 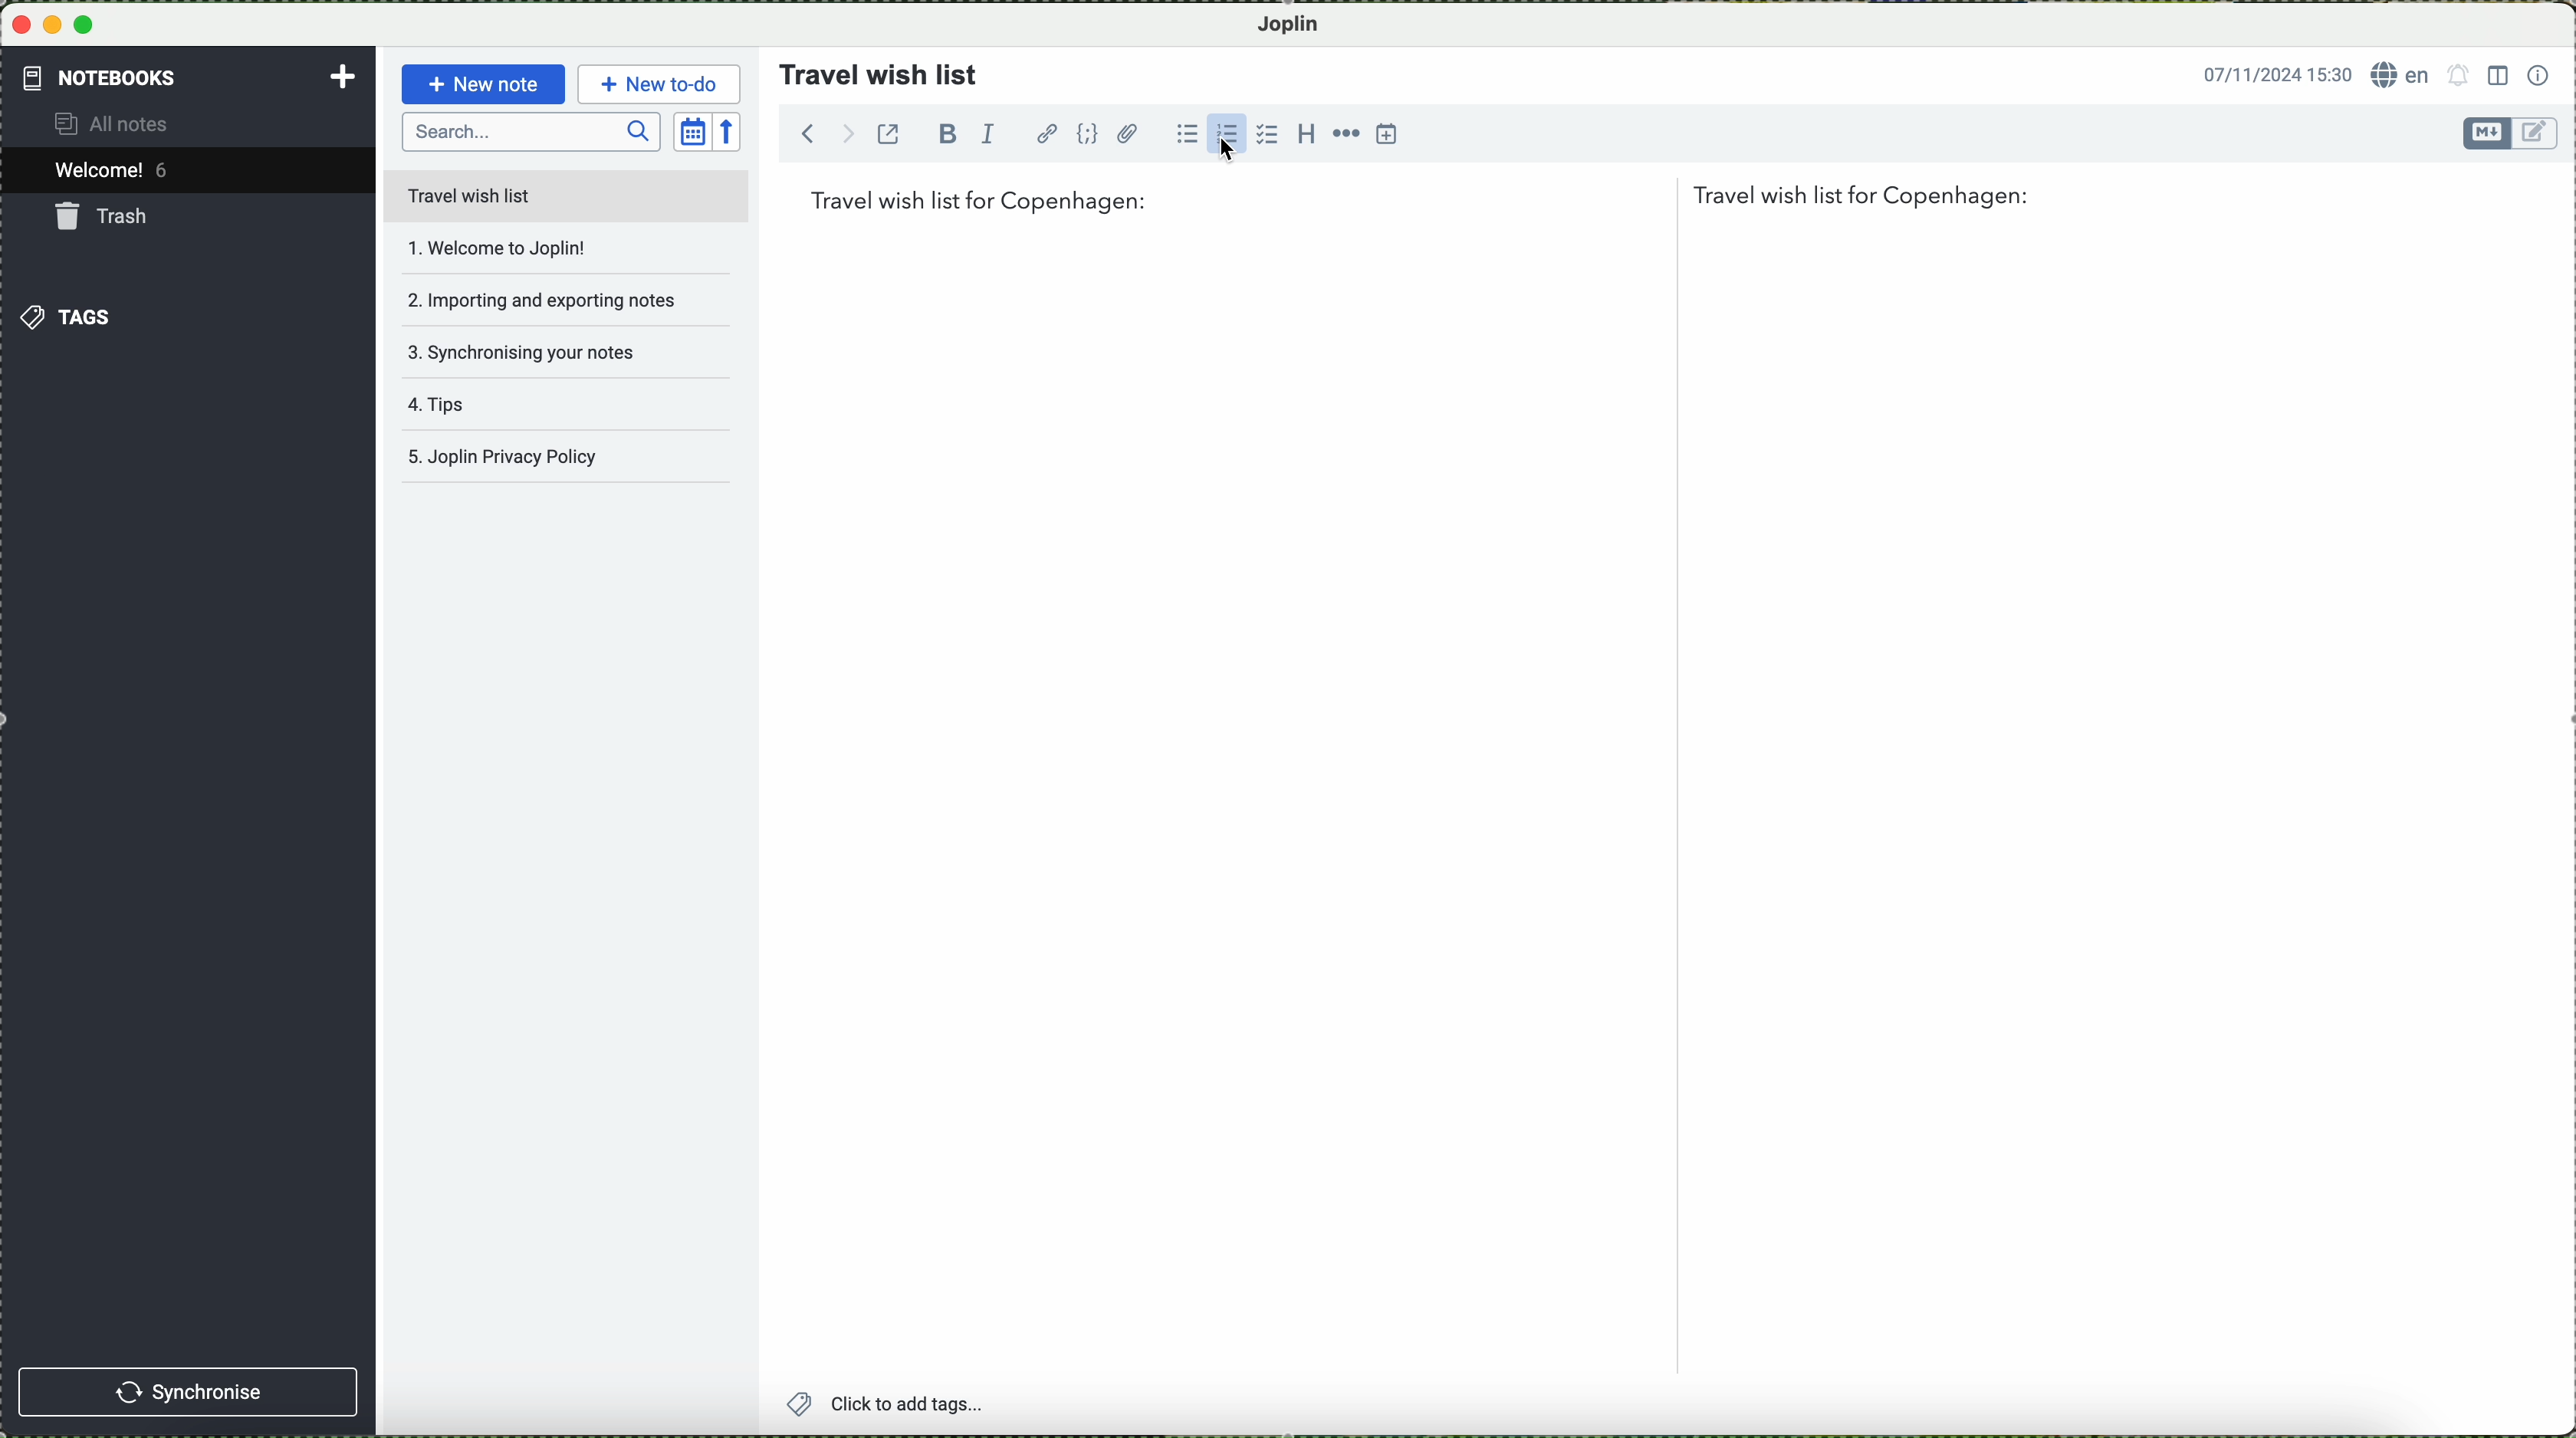 What do you see at coordinates (534, 249) in the screenshot?
I see `welcome to joplin` at bounding box center [534, 249].